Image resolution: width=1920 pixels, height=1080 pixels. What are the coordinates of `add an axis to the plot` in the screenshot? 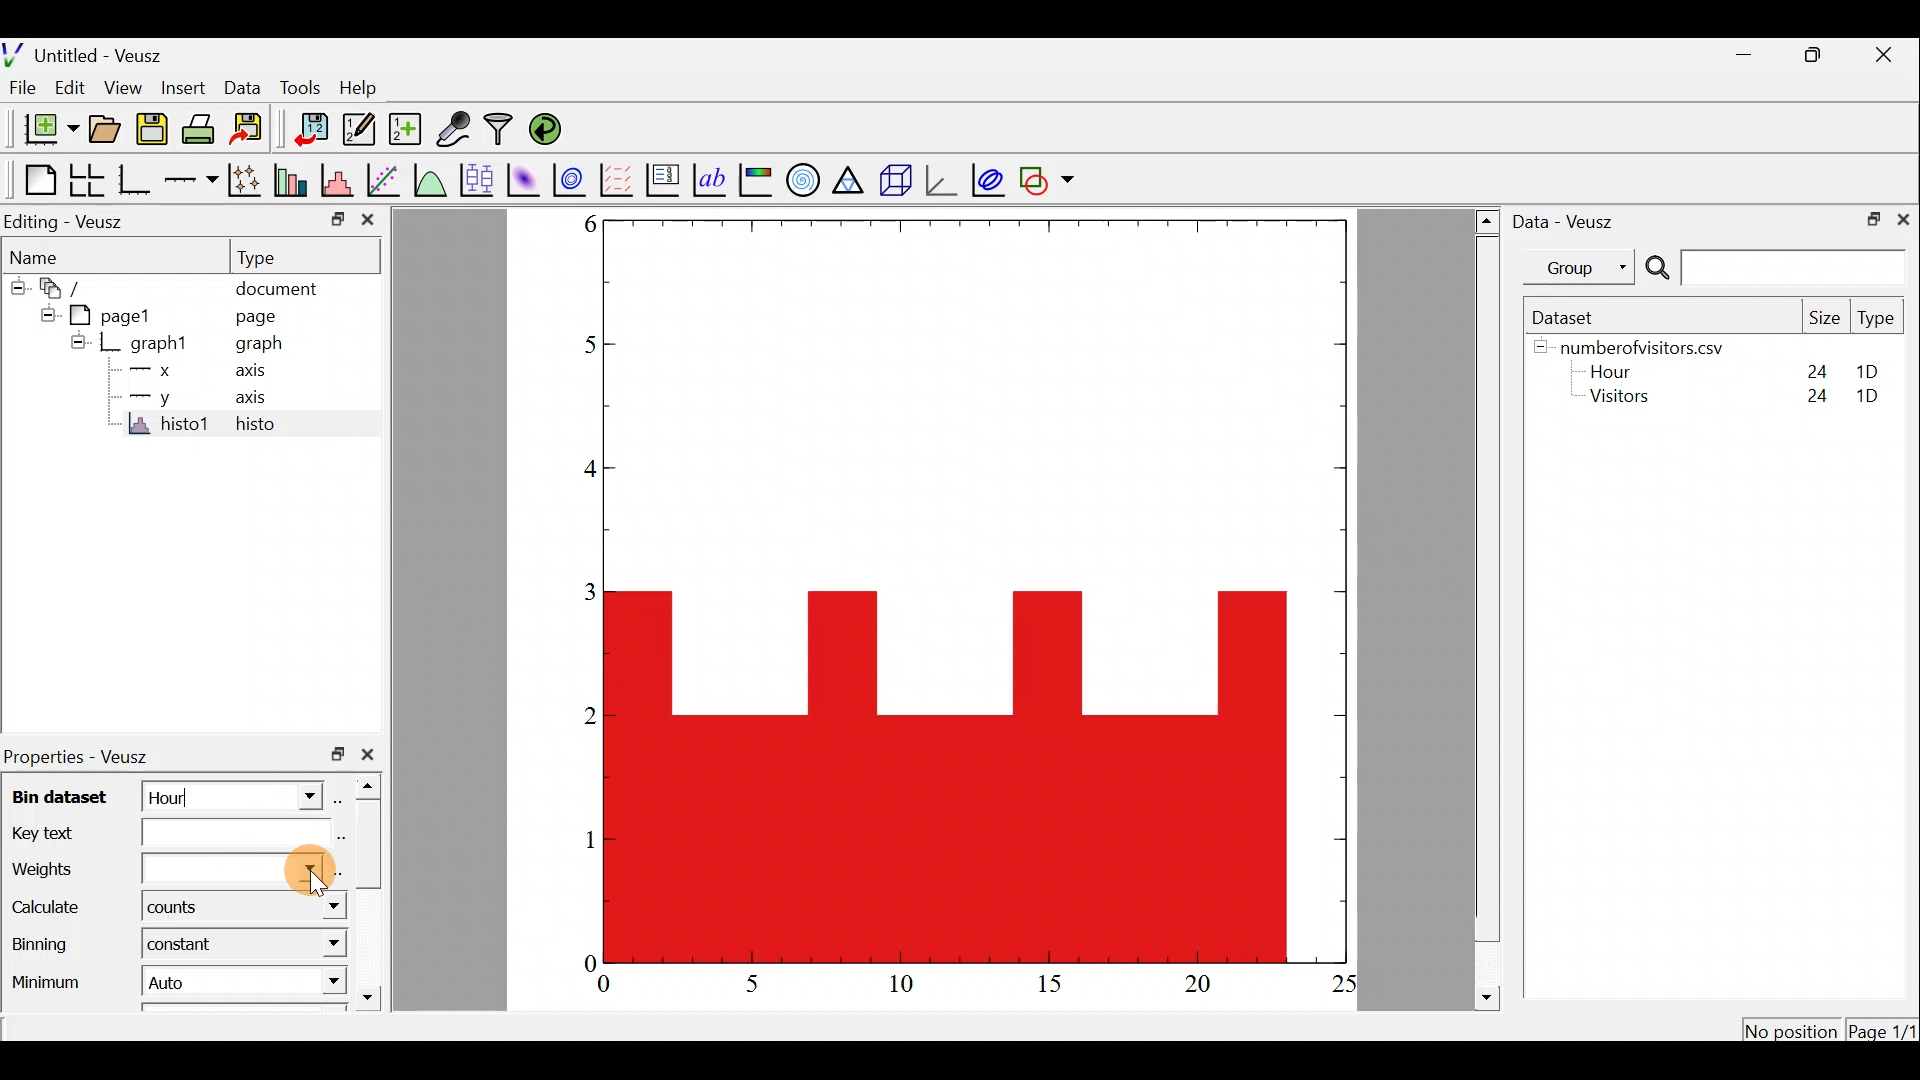 It's located at (193, 178).